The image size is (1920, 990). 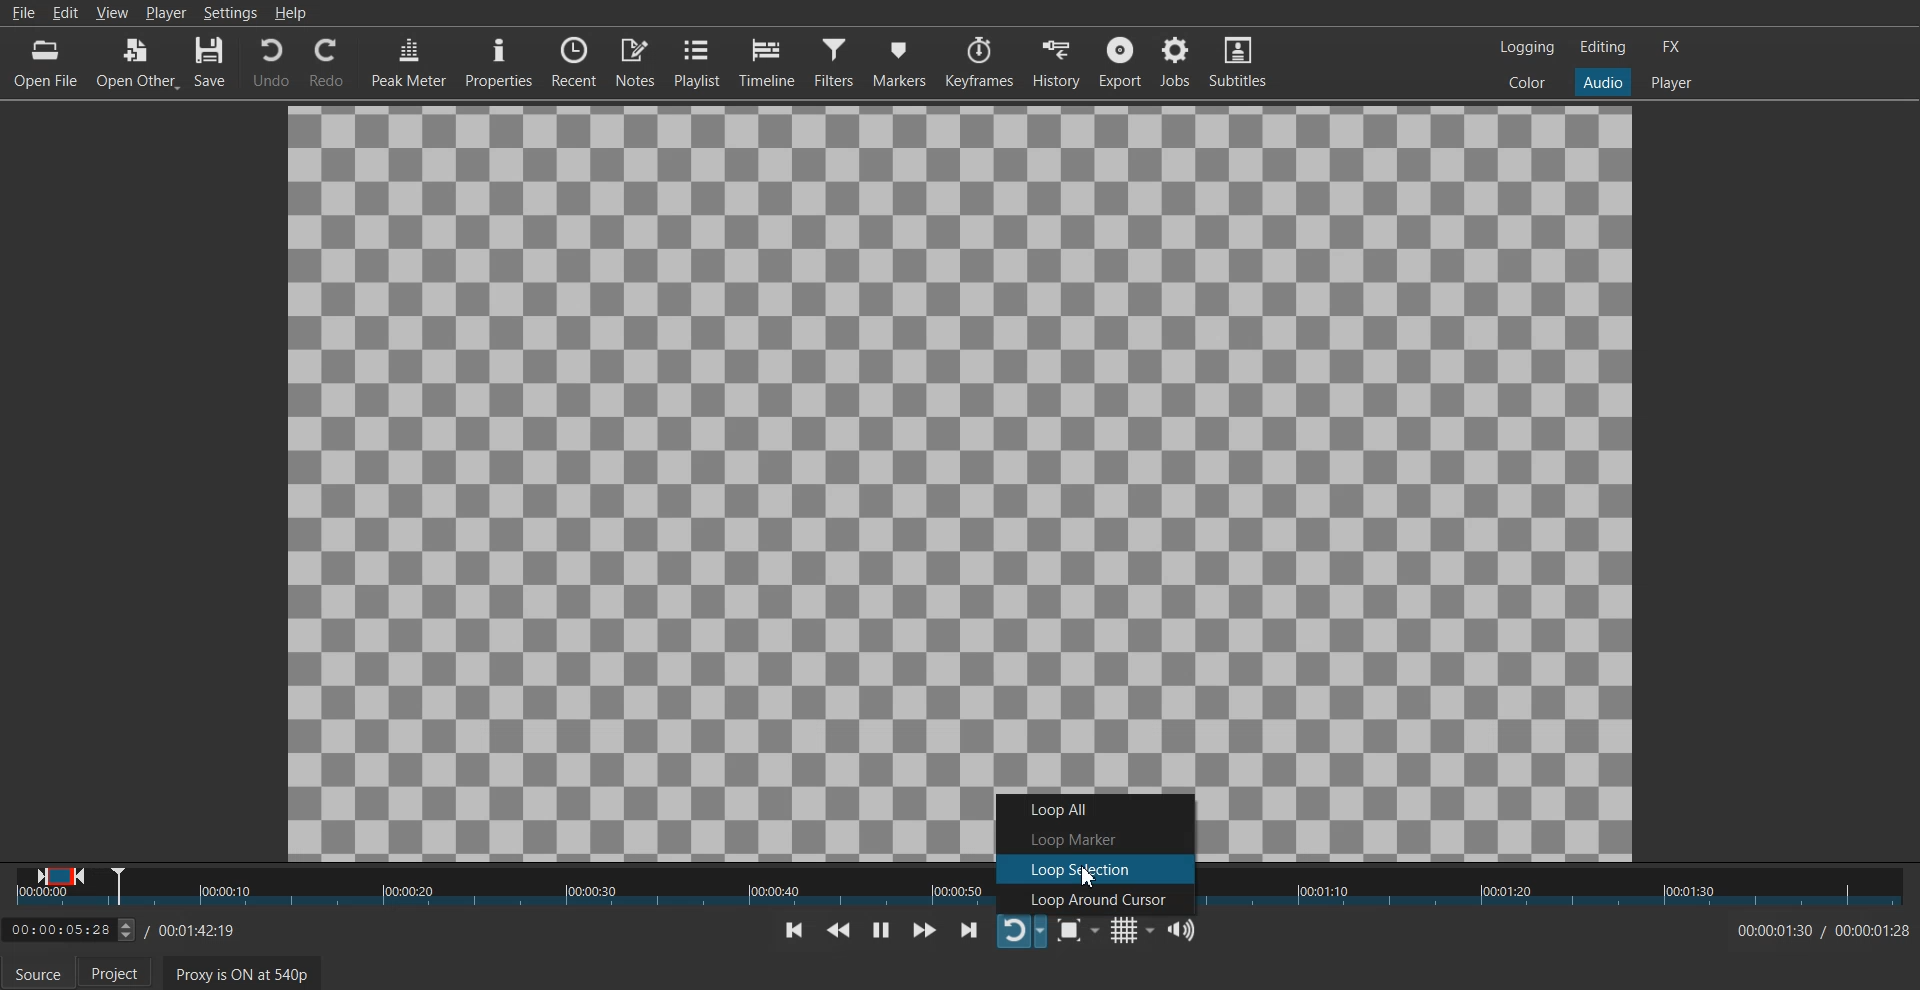 I want to click on File Preview, so click(x=961, y=438).